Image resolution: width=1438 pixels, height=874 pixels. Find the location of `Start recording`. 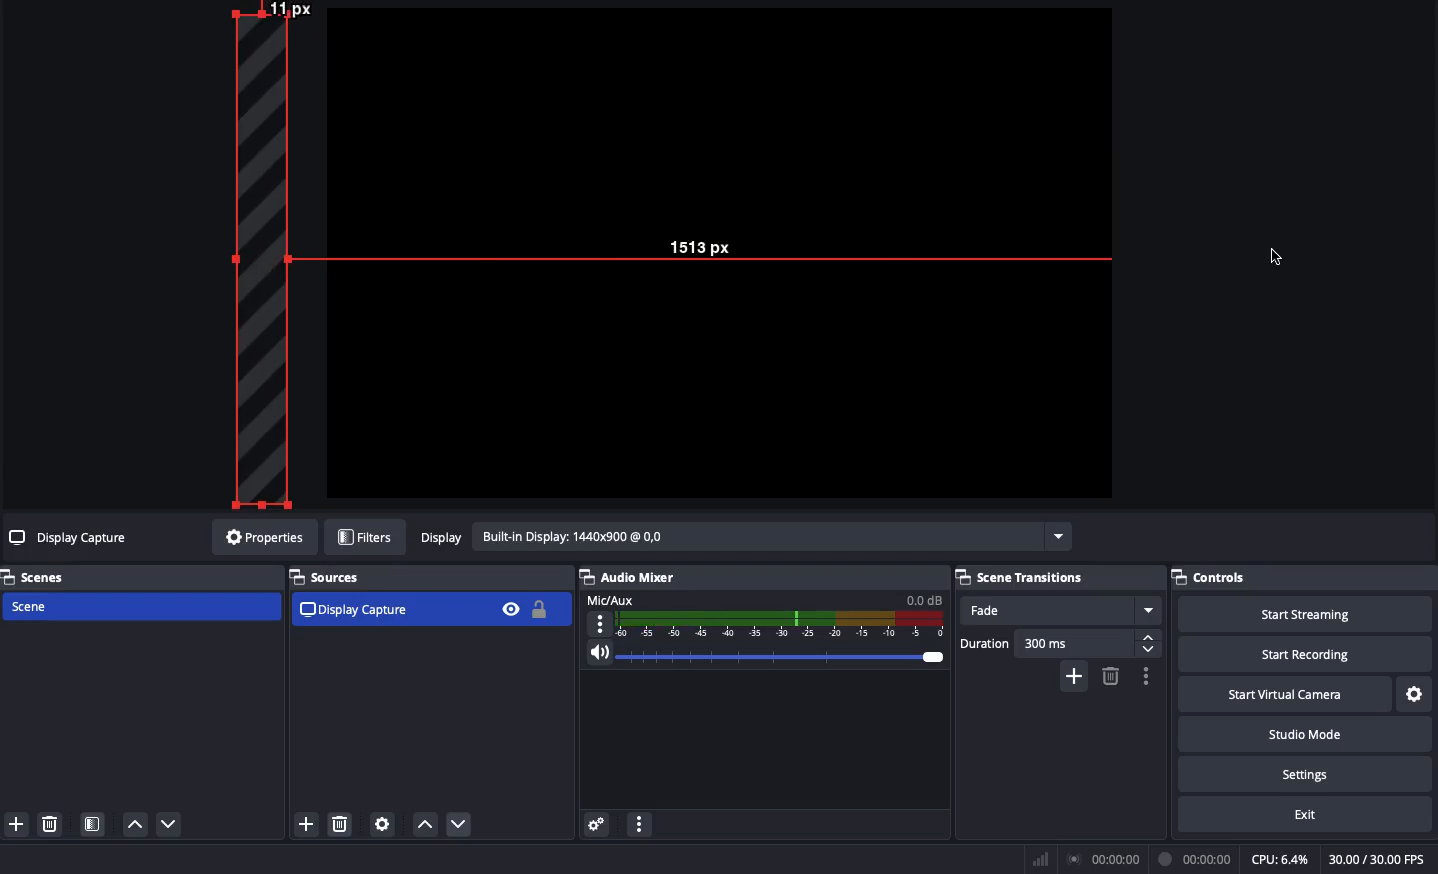

Start recording is located at coordinates (1308, 653).